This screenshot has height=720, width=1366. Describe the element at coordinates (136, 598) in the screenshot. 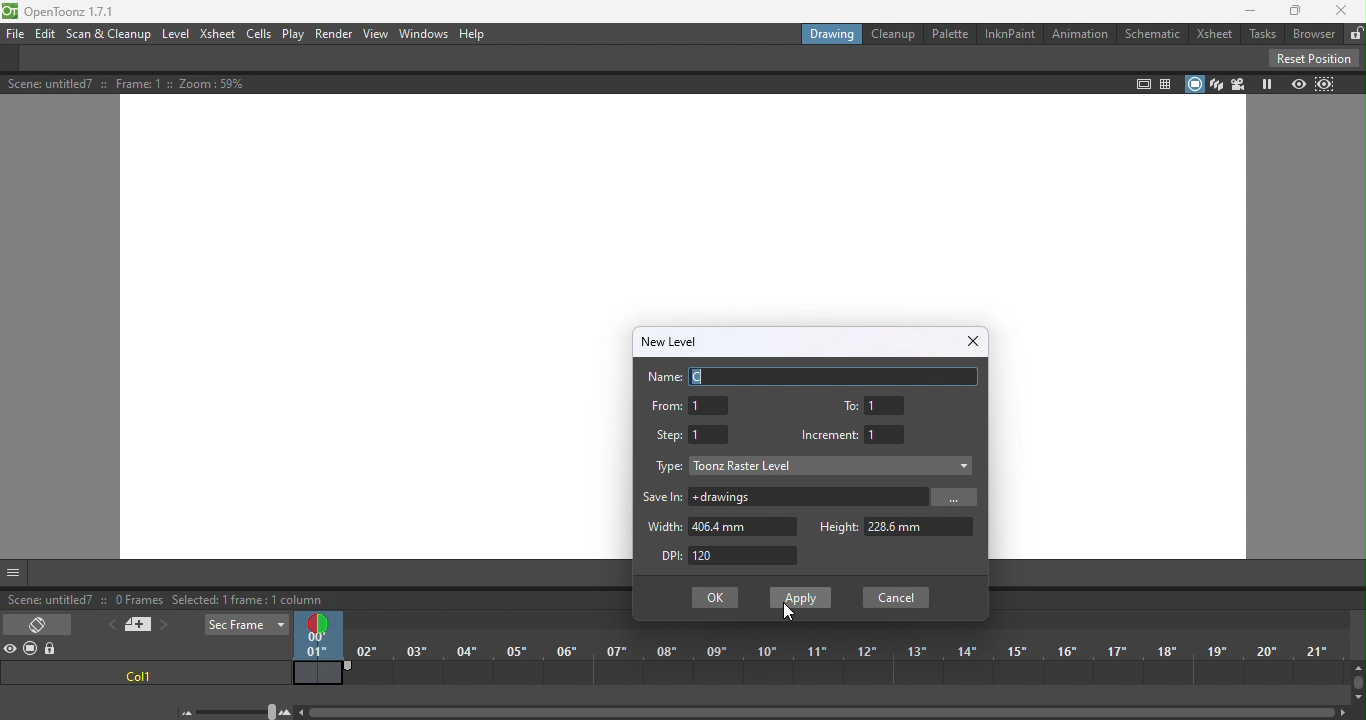

I see `0 frames` at that location.